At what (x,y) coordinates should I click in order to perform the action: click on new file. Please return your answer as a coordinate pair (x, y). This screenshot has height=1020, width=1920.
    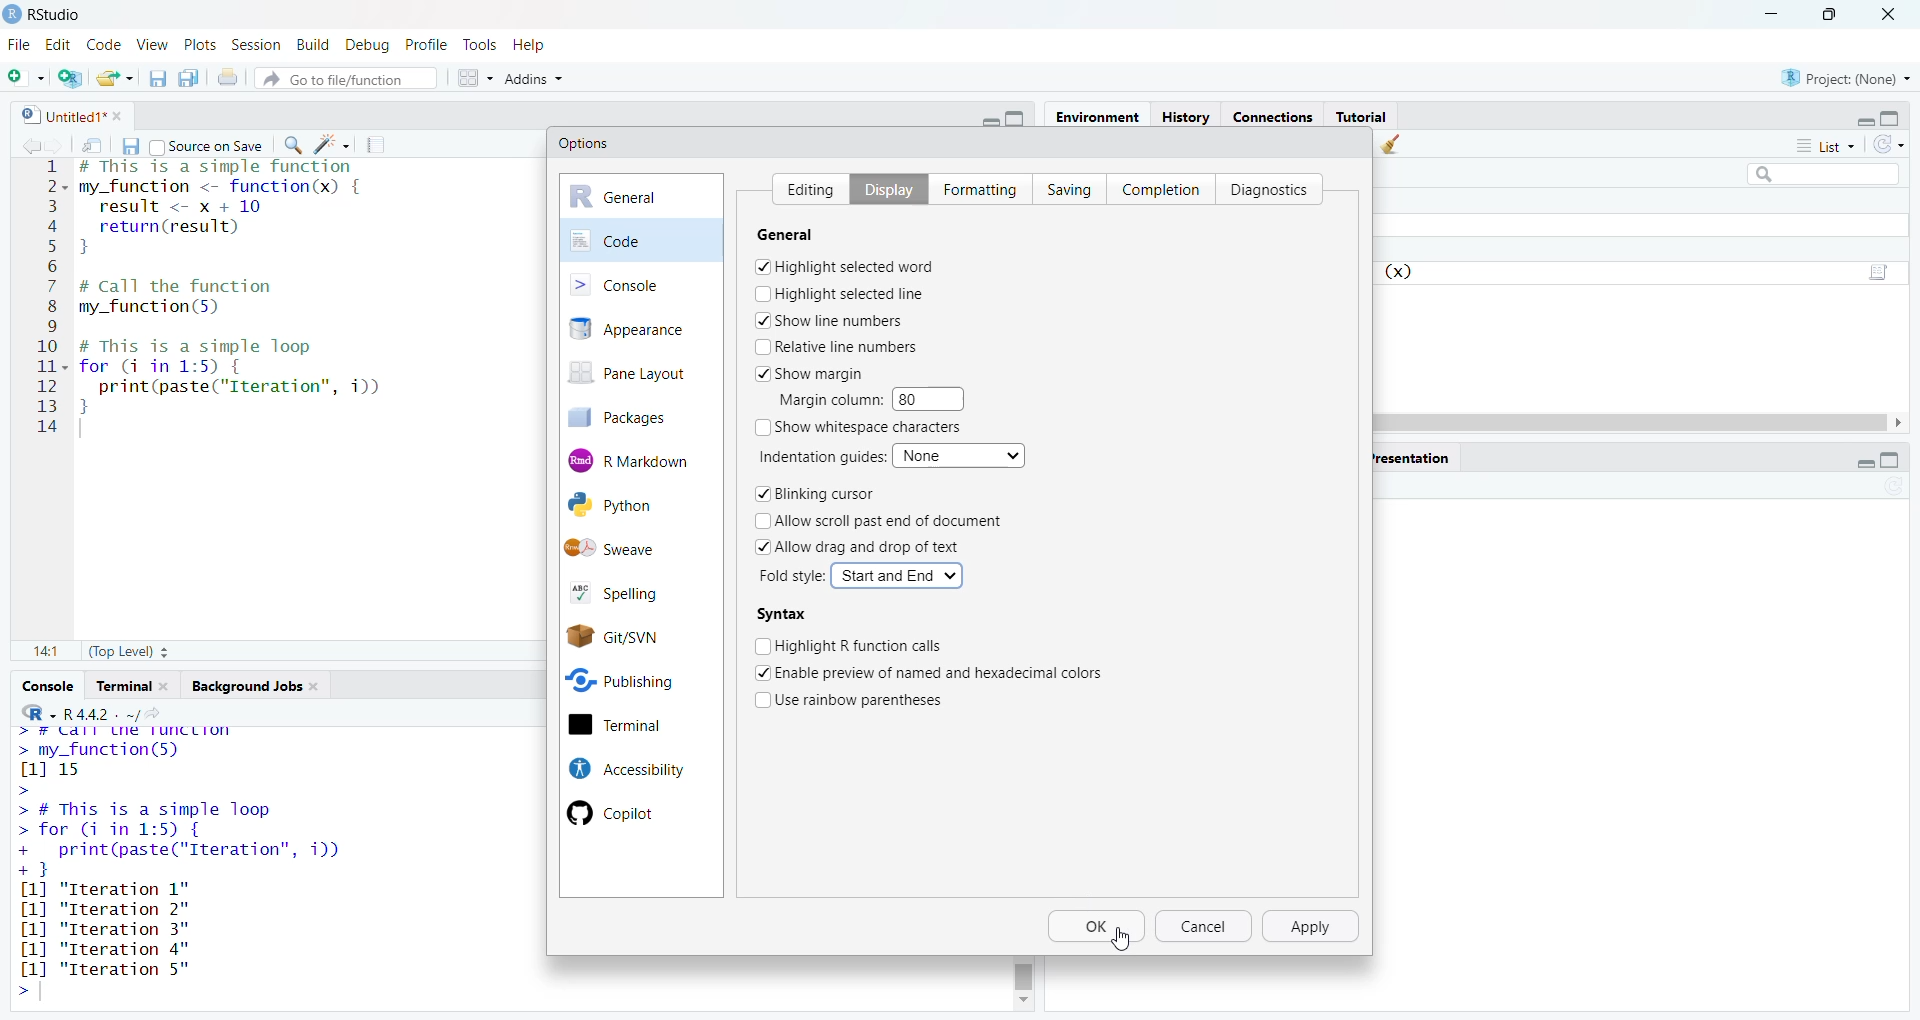
    Looking at the image, I should click on (25, 74).